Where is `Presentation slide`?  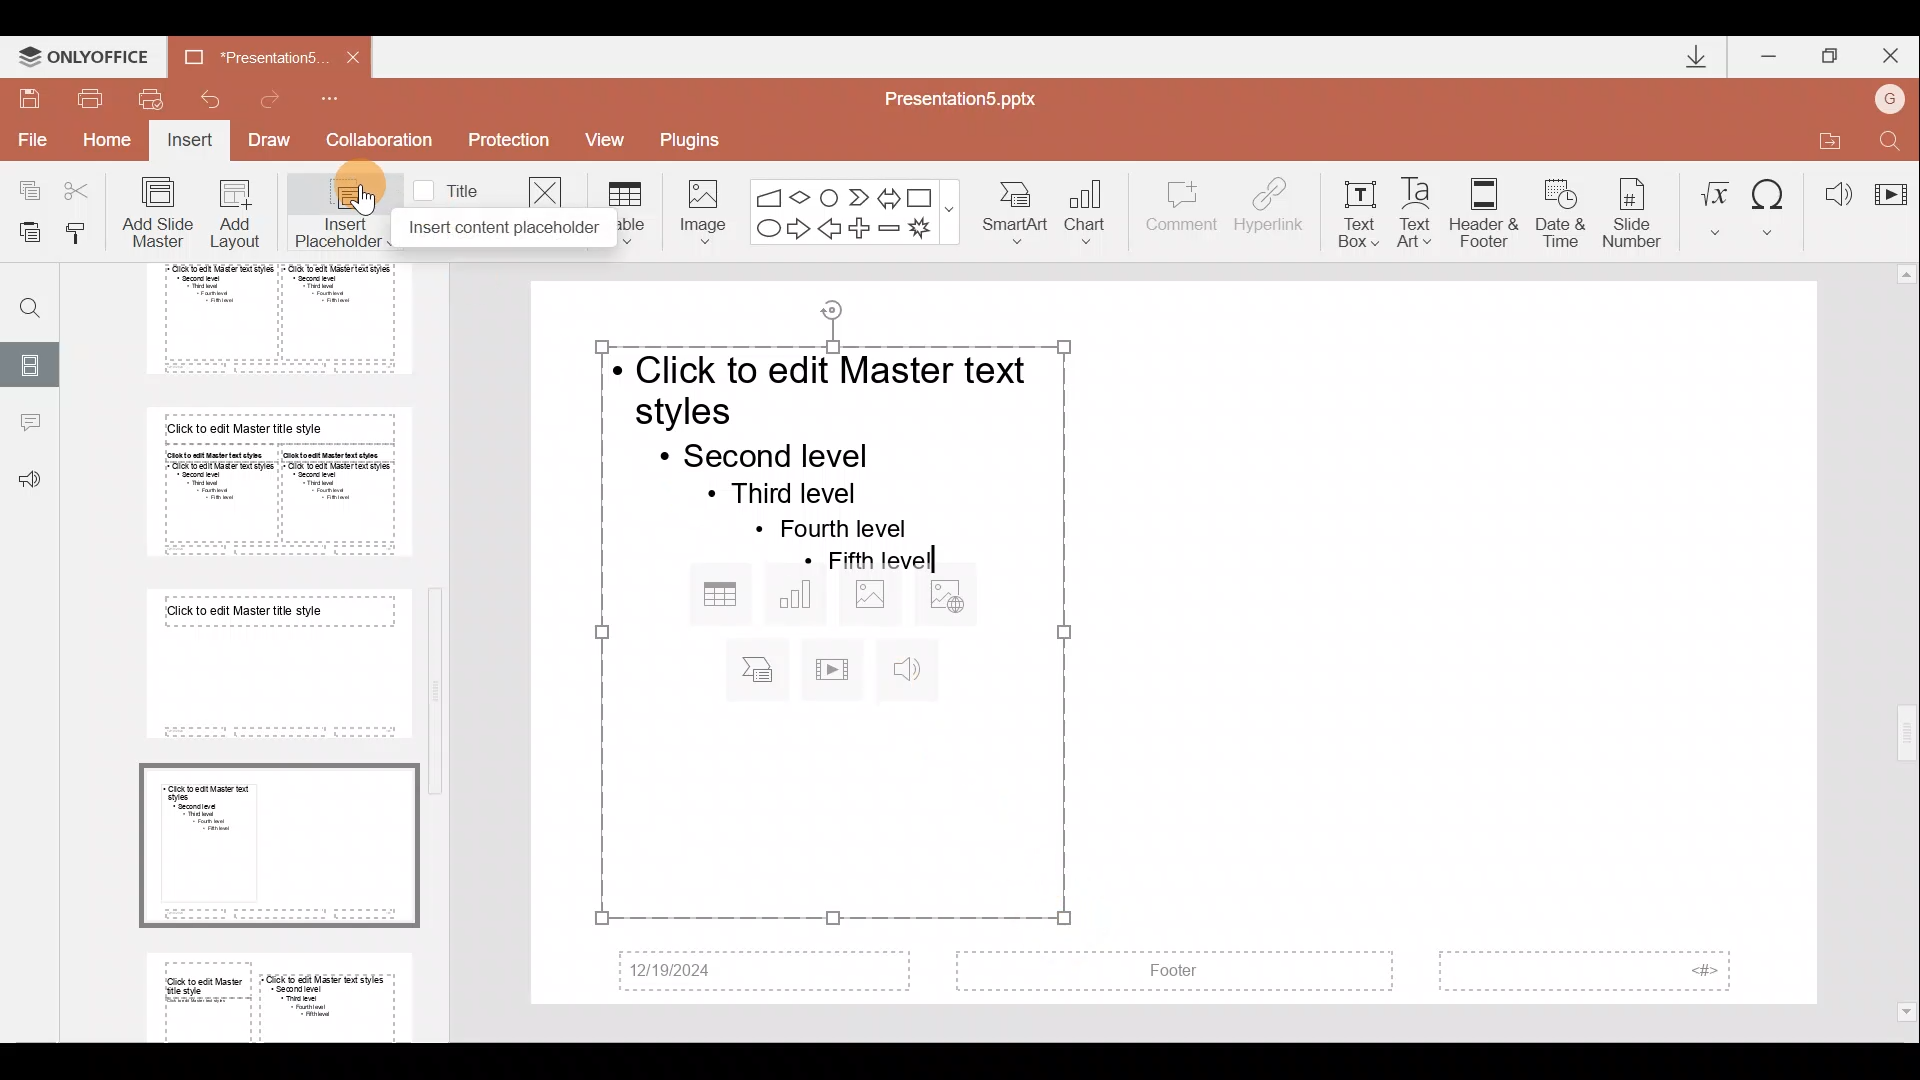 Presentation slide is located at coordinates (1496, 644).